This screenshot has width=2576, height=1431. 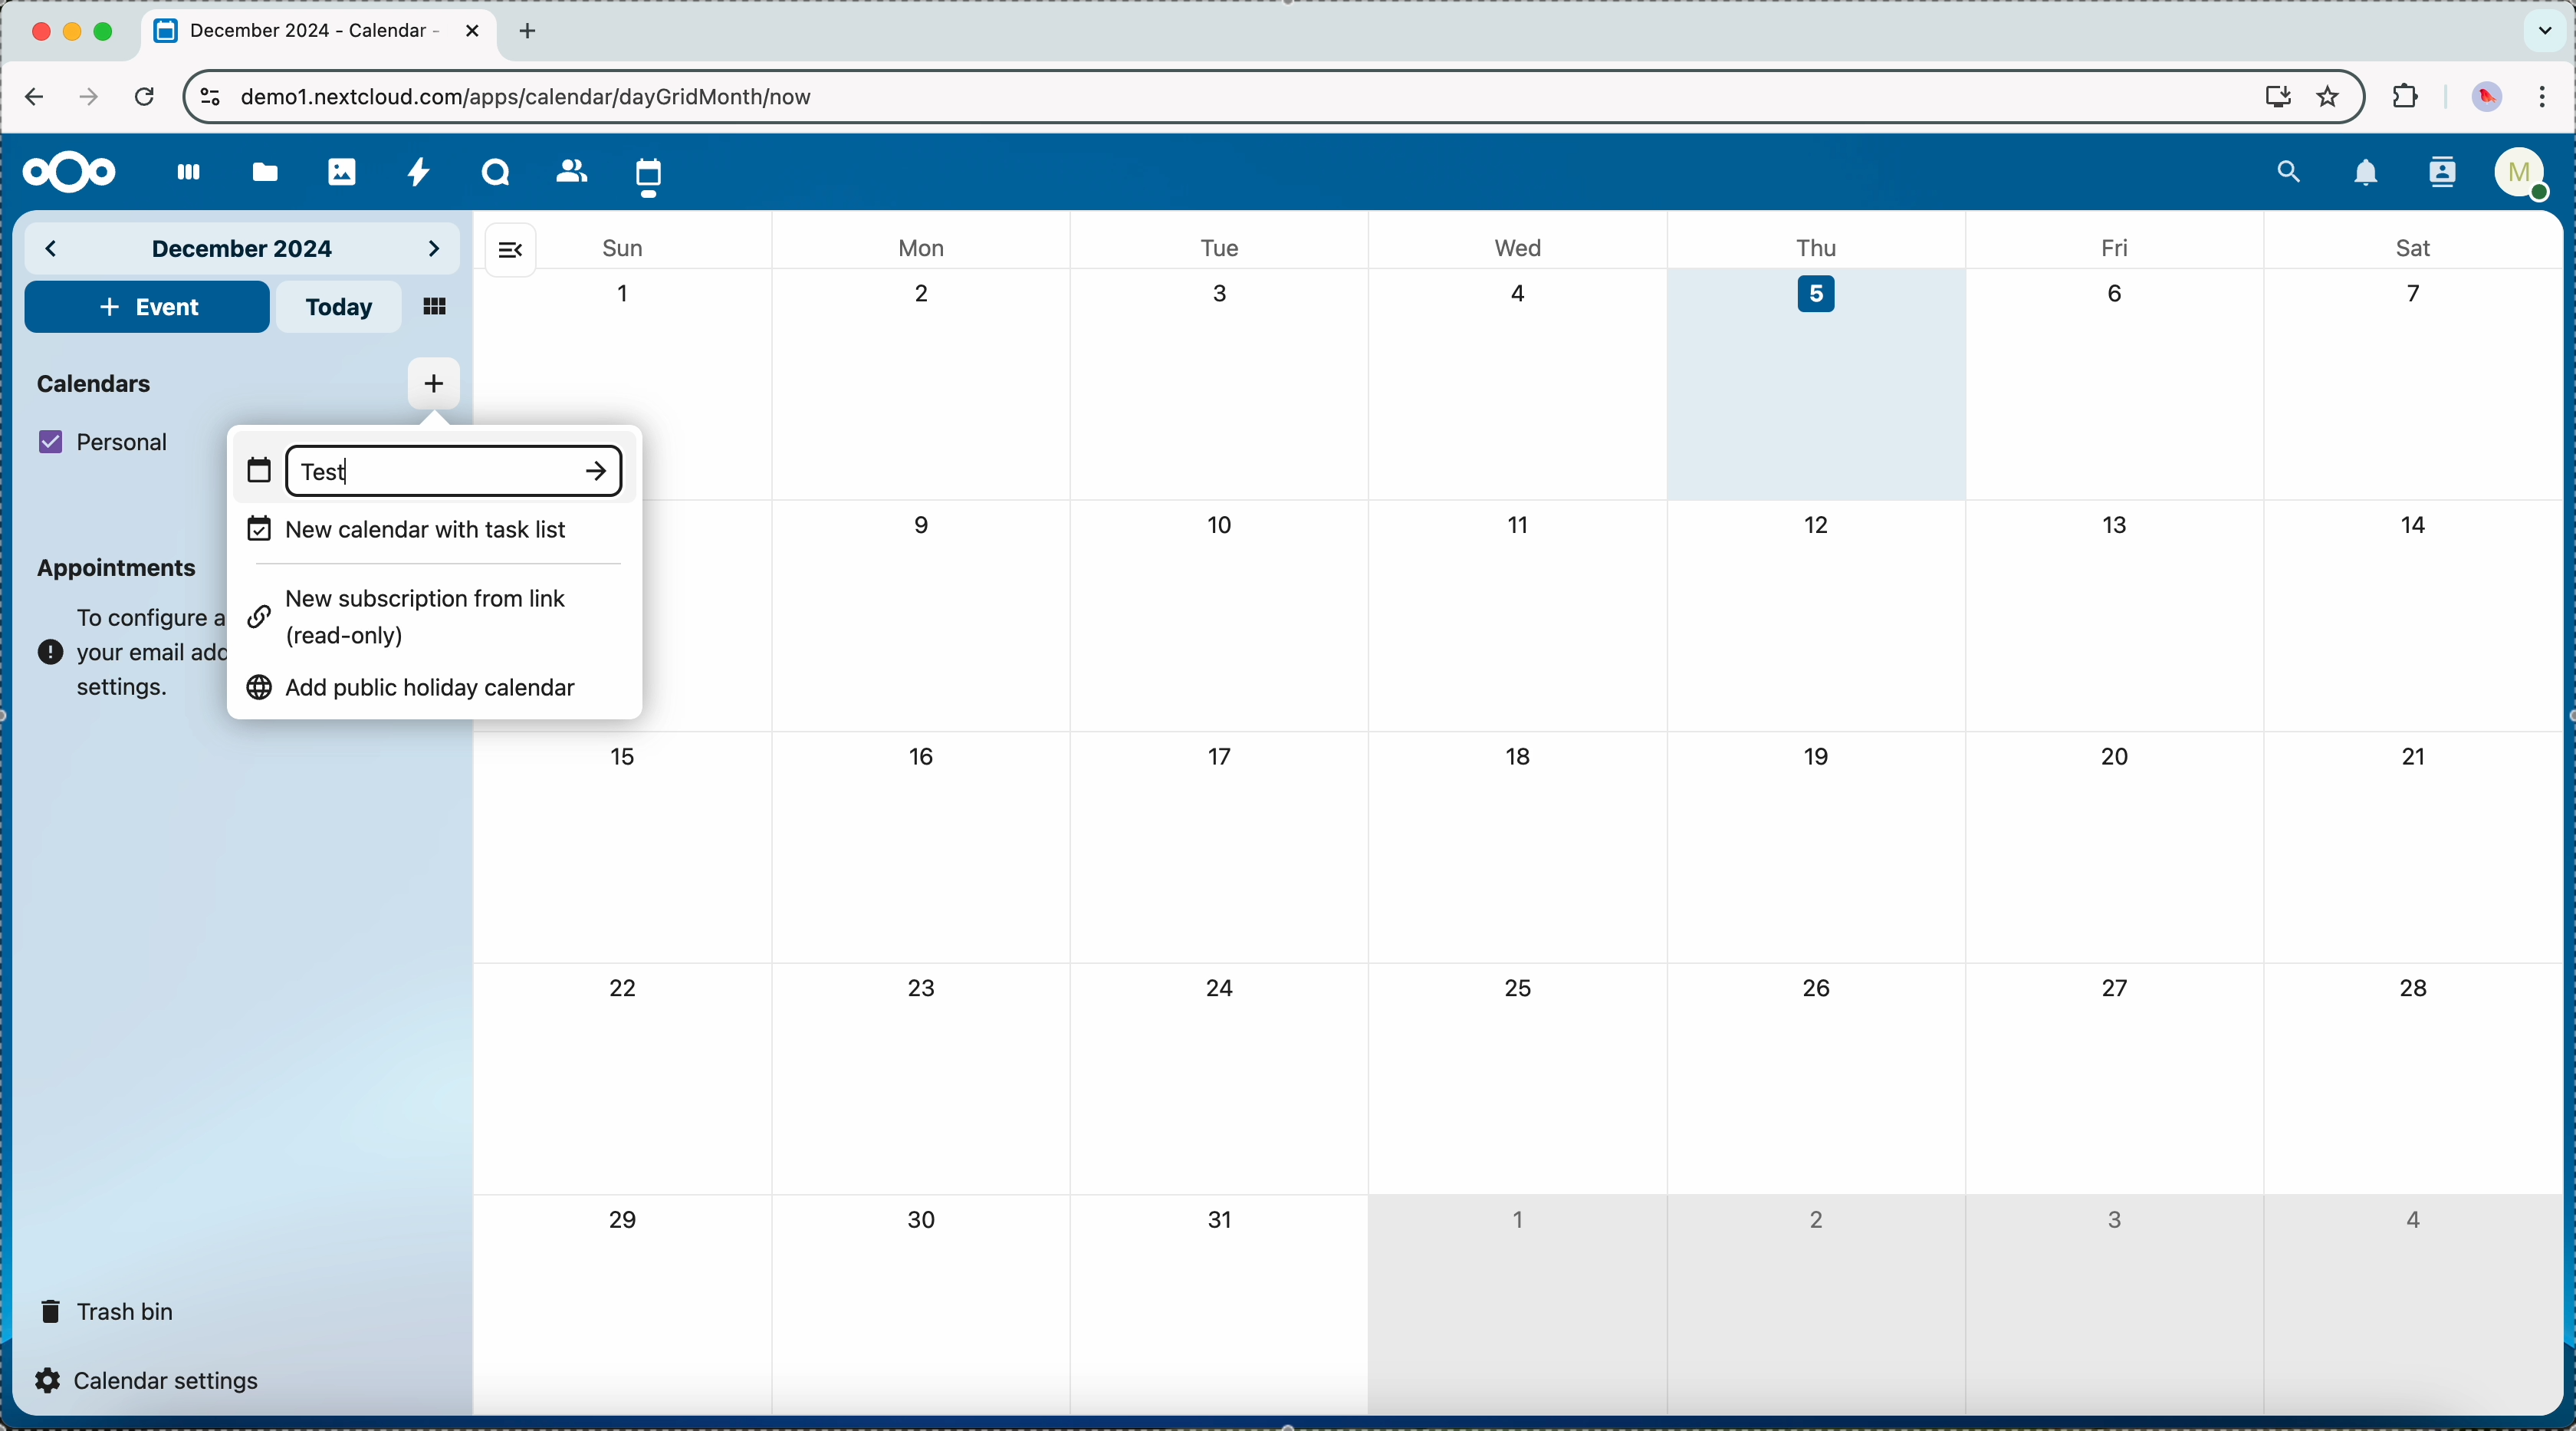 I want to click on thu, so click(x=1826, y=245).